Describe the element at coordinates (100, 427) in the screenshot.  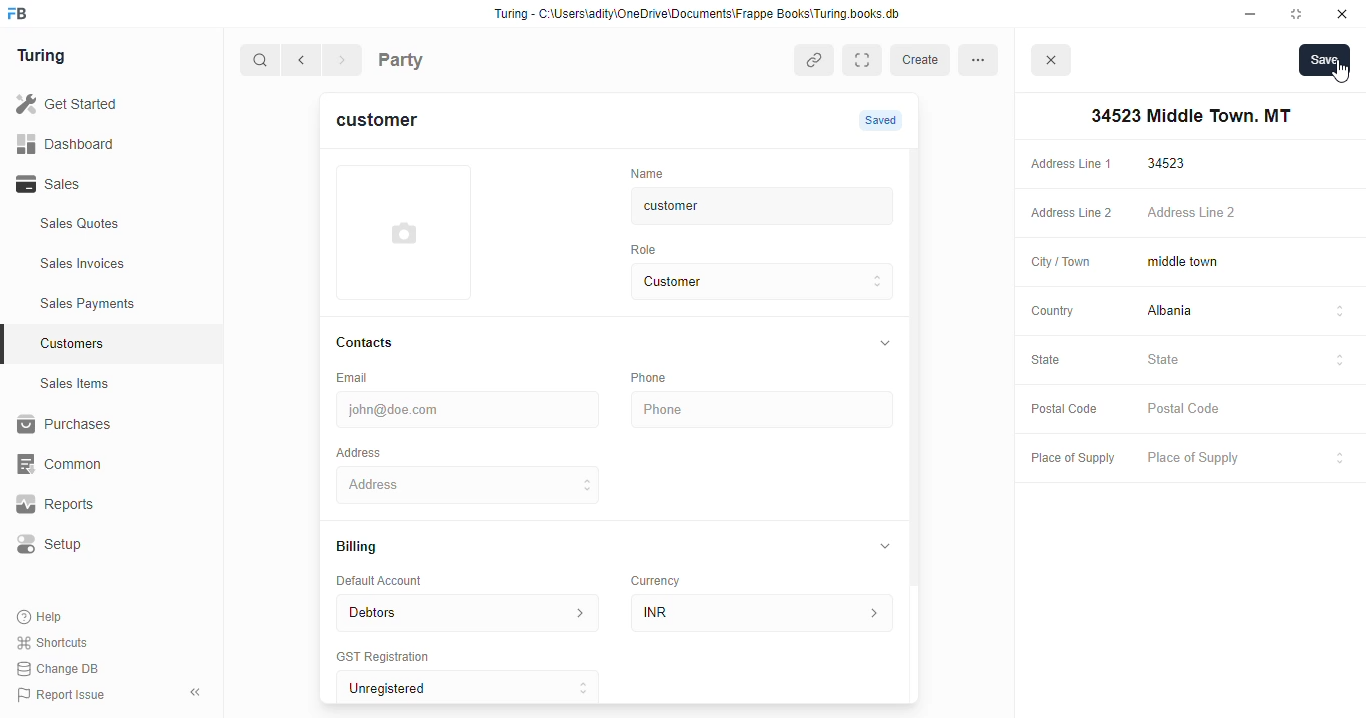
I see `Purchases` at that location.